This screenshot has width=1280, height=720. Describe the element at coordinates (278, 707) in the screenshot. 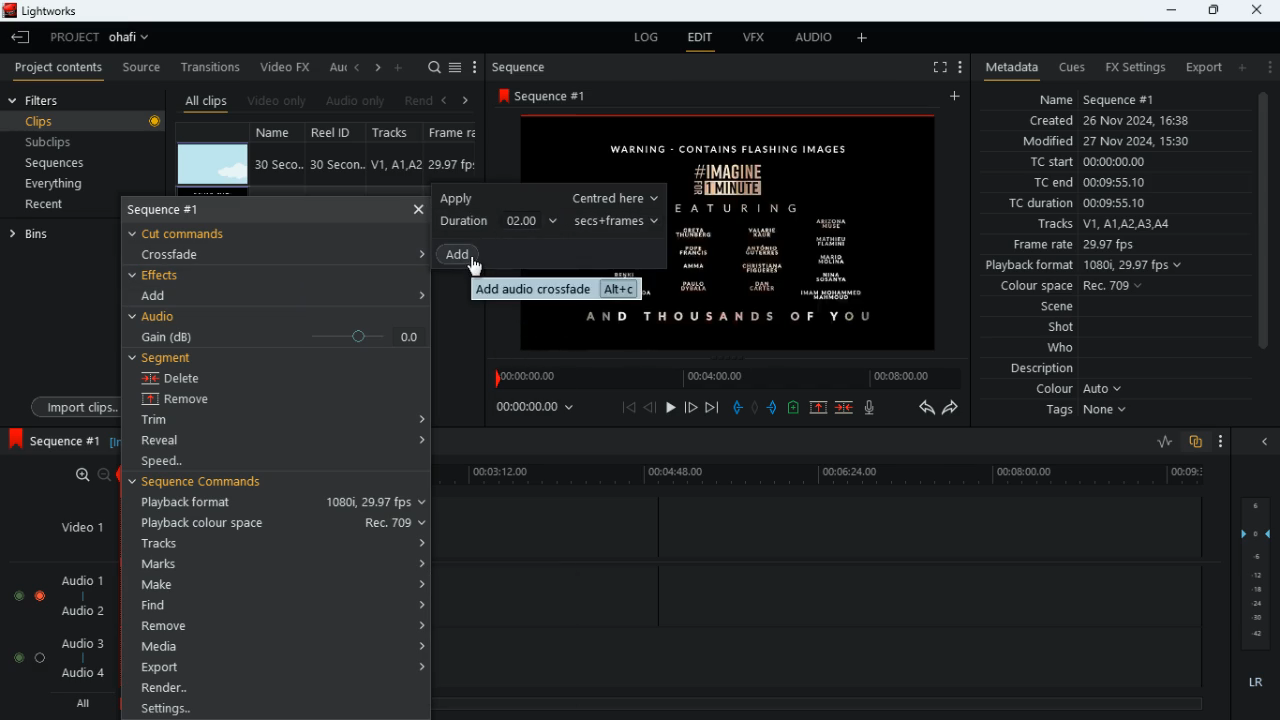

I see `Settings` at that location.